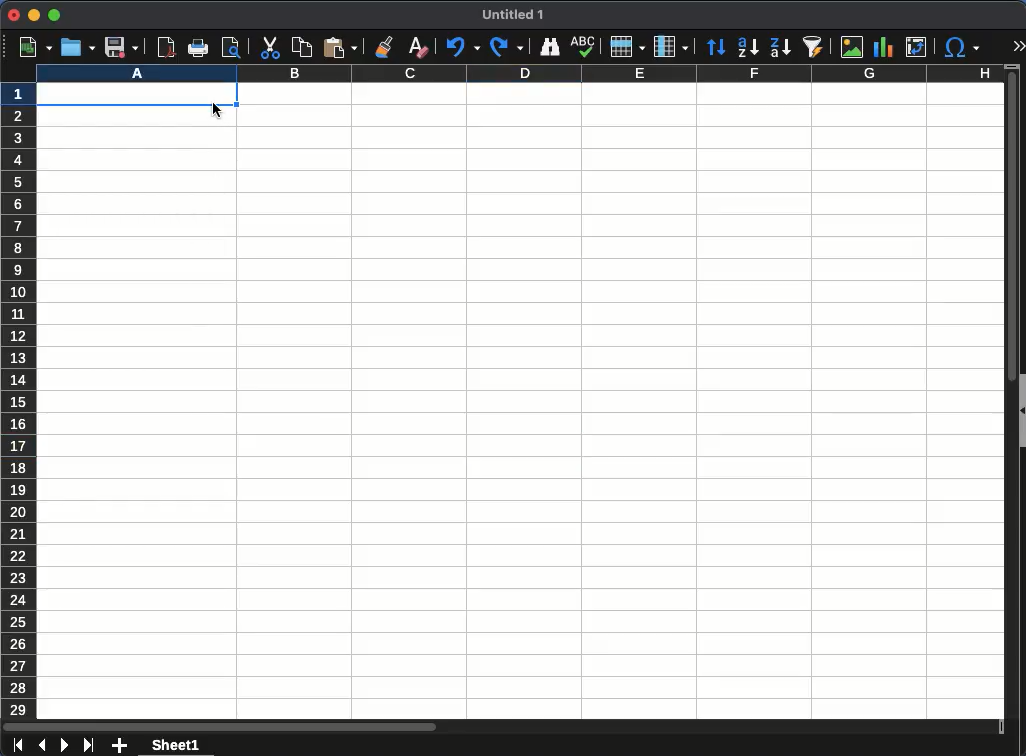 The image size is (1026, 756). I want to click on column, so click(671, 46).